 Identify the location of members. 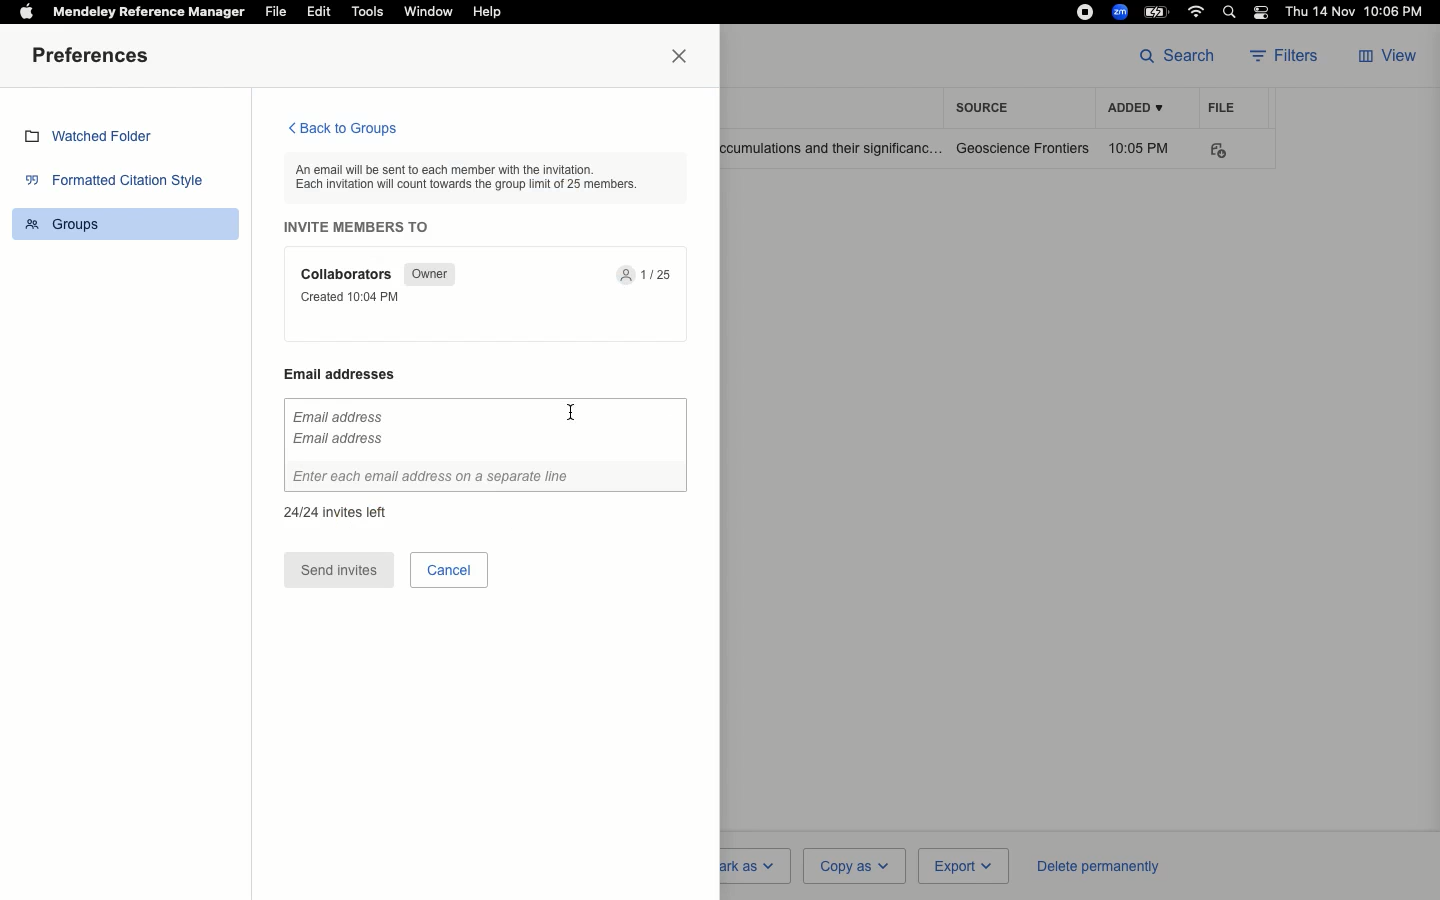
(649, 276).